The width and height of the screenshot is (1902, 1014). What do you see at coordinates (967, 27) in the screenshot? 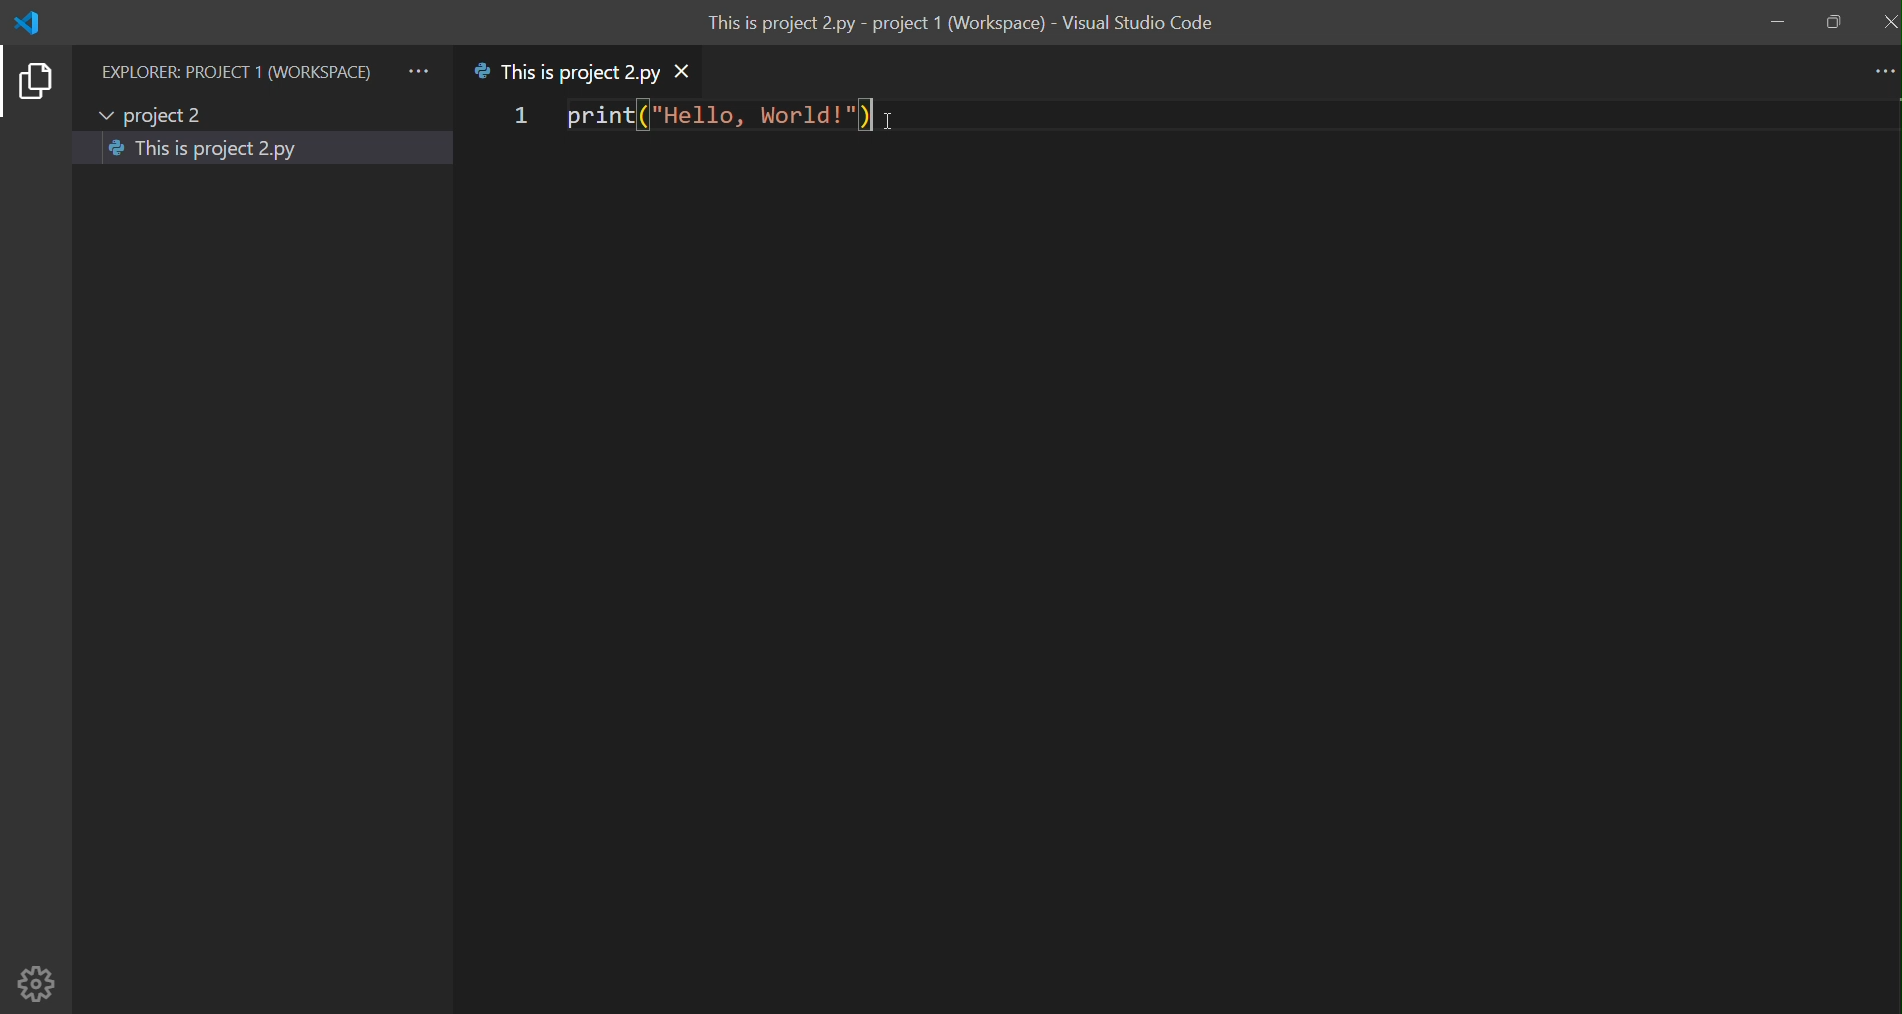
I see `title` at bounding box center [967, 27].